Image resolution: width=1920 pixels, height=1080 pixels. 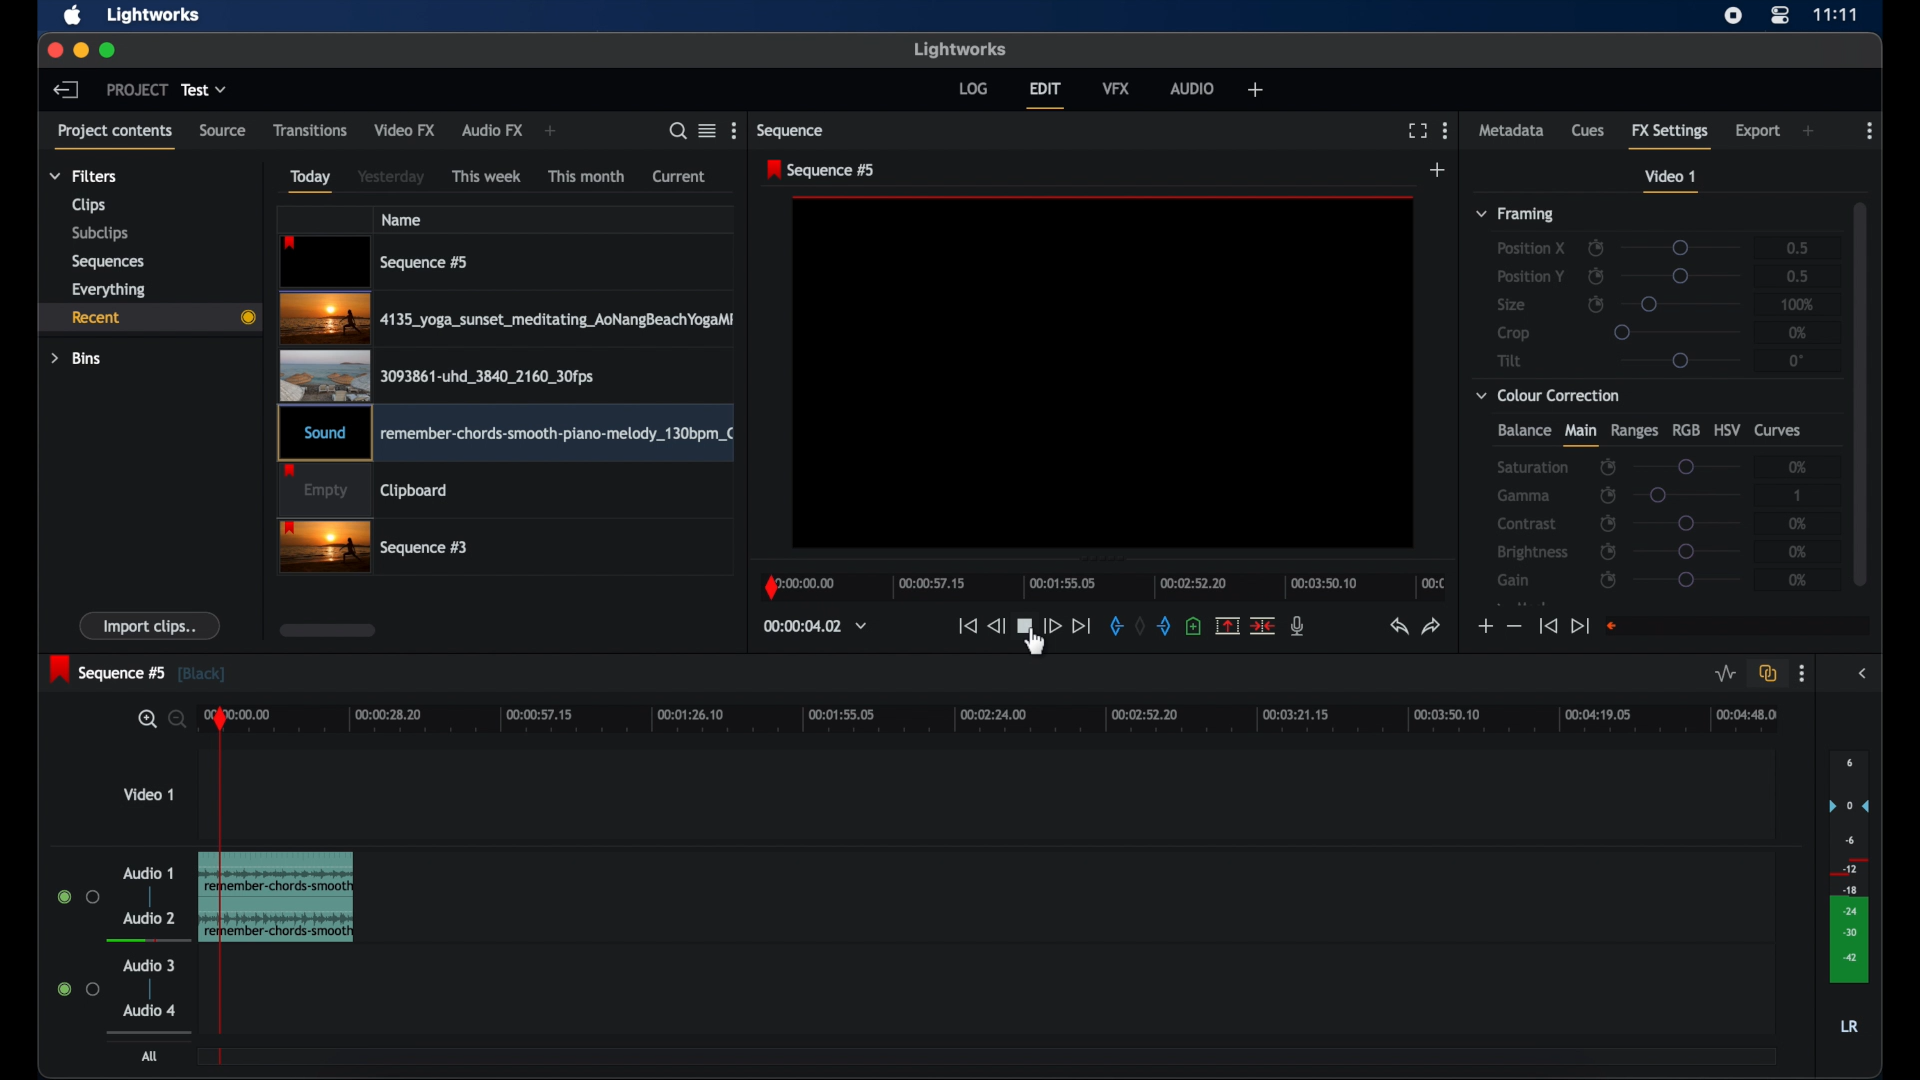 What do you see at coordinates (1808, 131) in the screenshot?
I see `add` at bounding box center [1808, 131].